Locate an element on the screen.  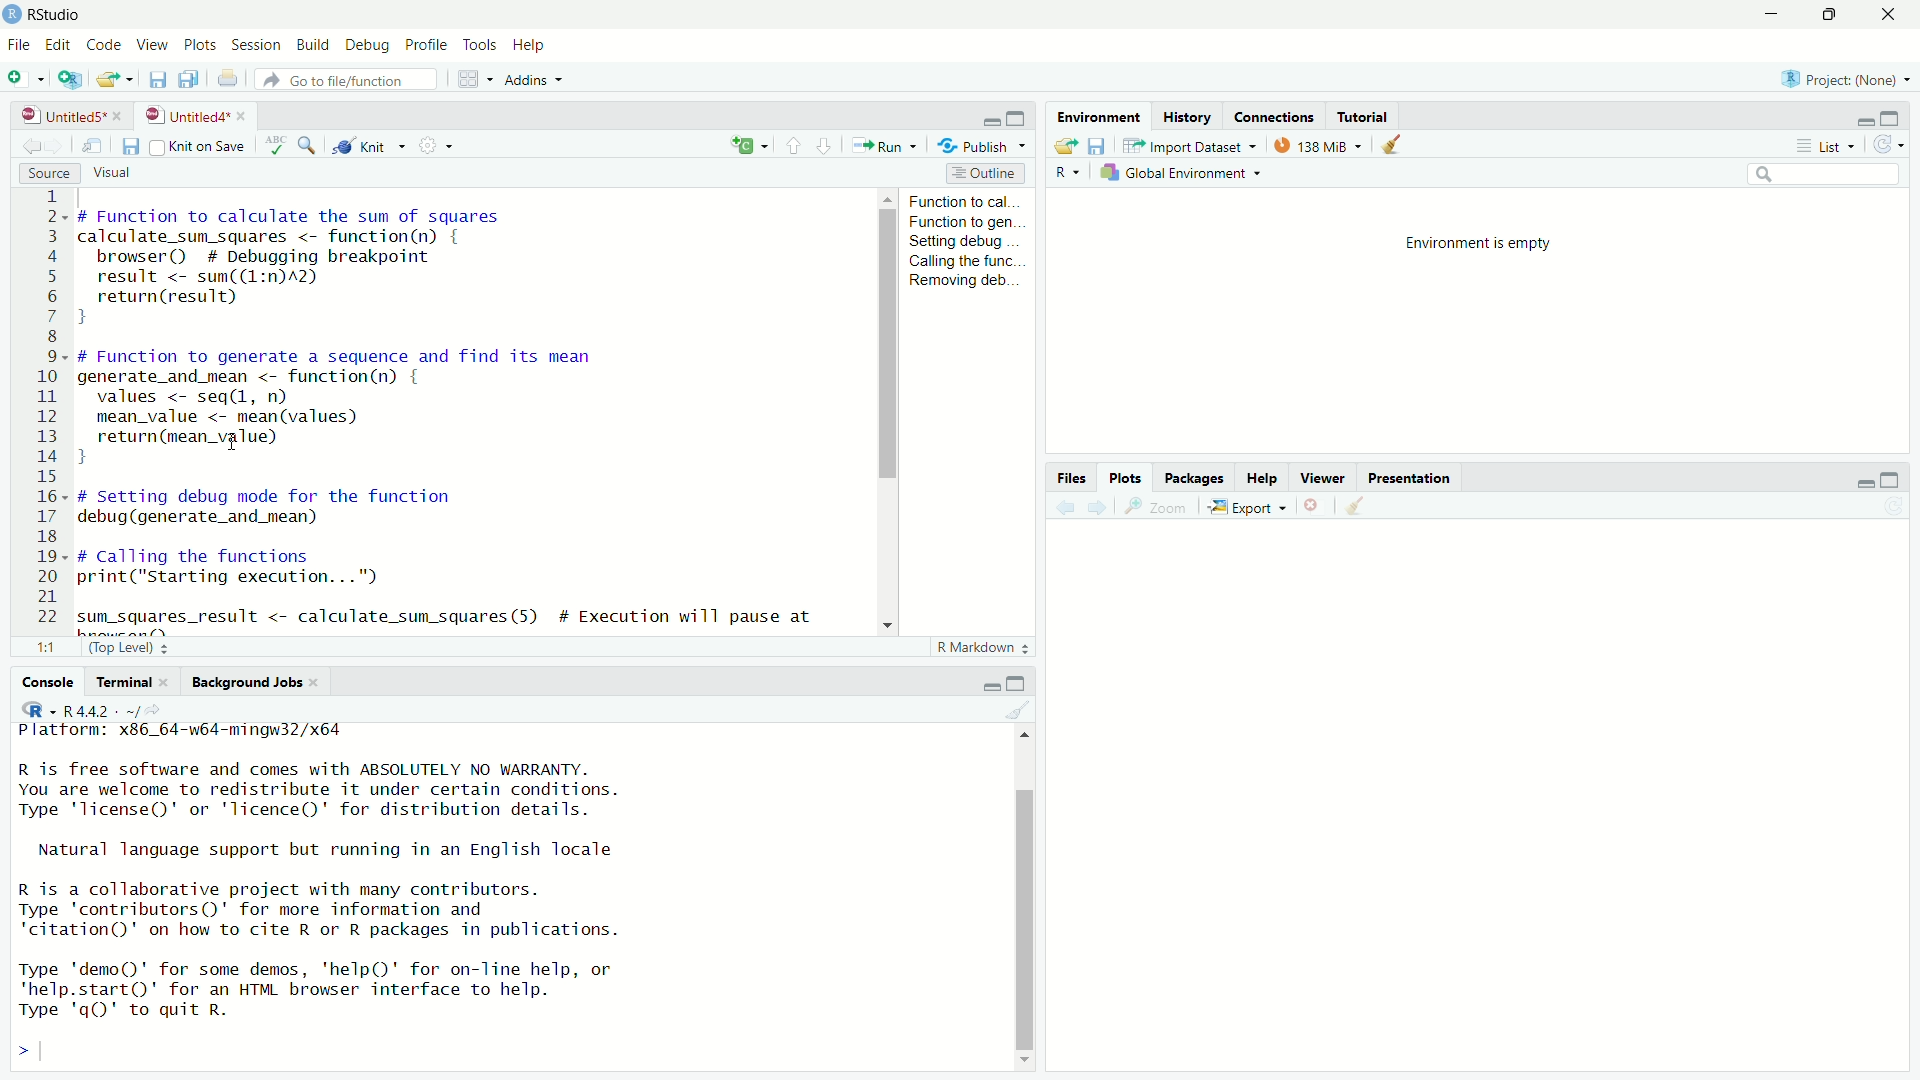
save current document is located at coordinates (155, 79).